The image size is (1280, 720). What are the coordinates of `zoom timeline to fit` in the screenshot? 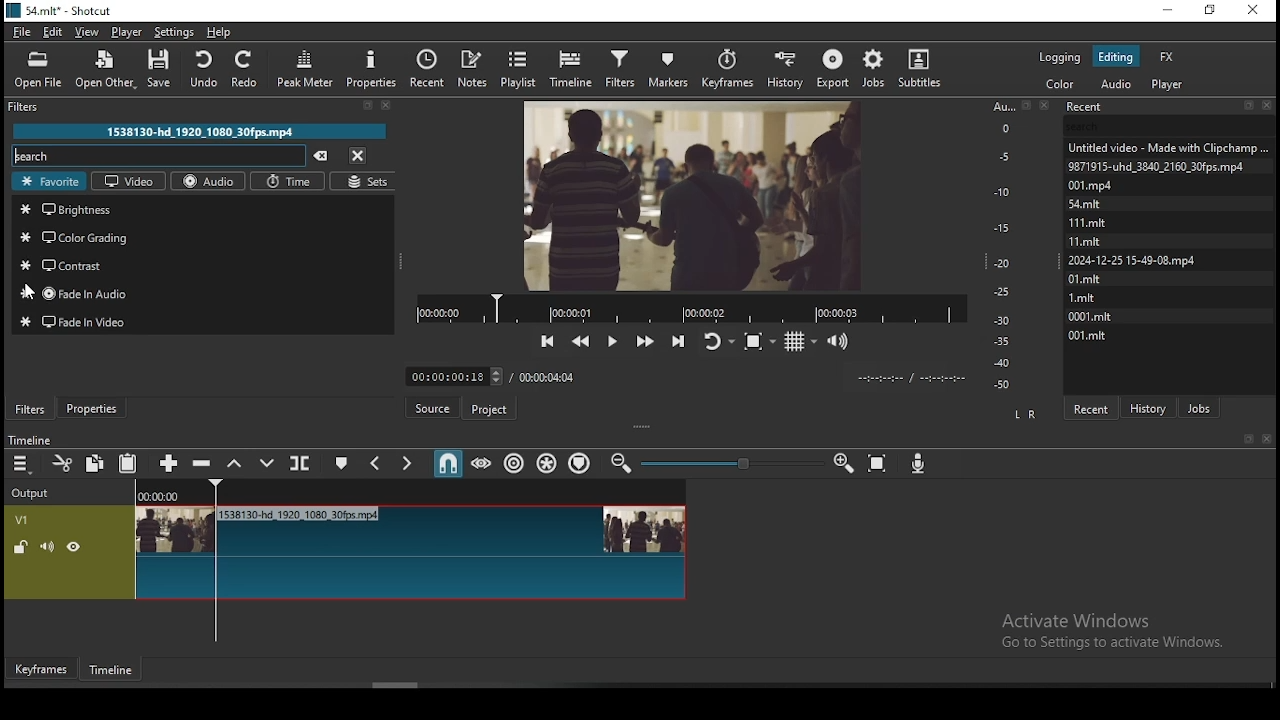 It's located at (871, 463).